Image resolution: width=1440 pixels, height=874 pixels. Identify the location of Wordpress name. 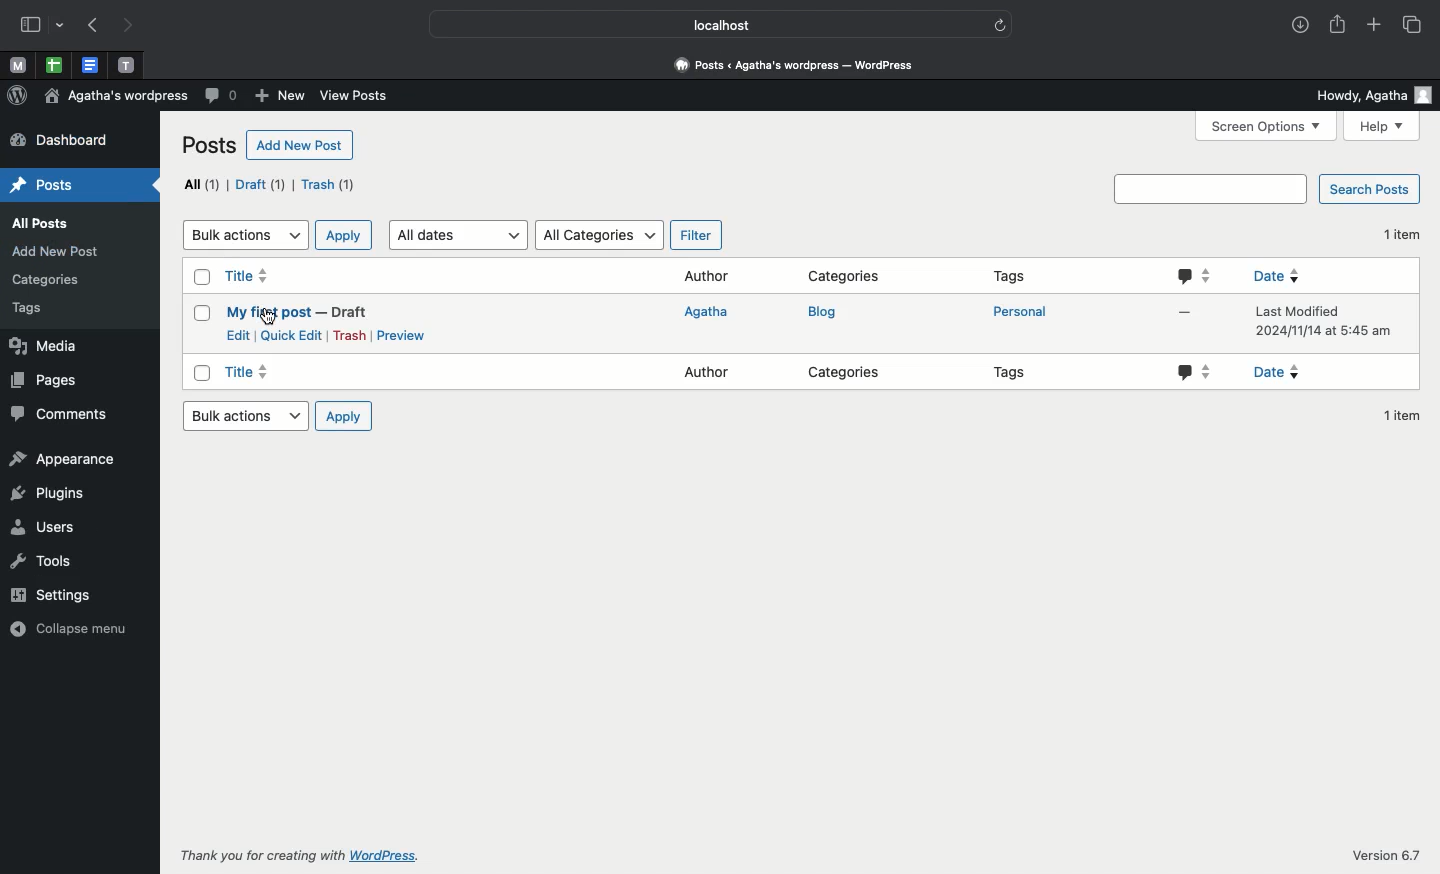
(115, 96).